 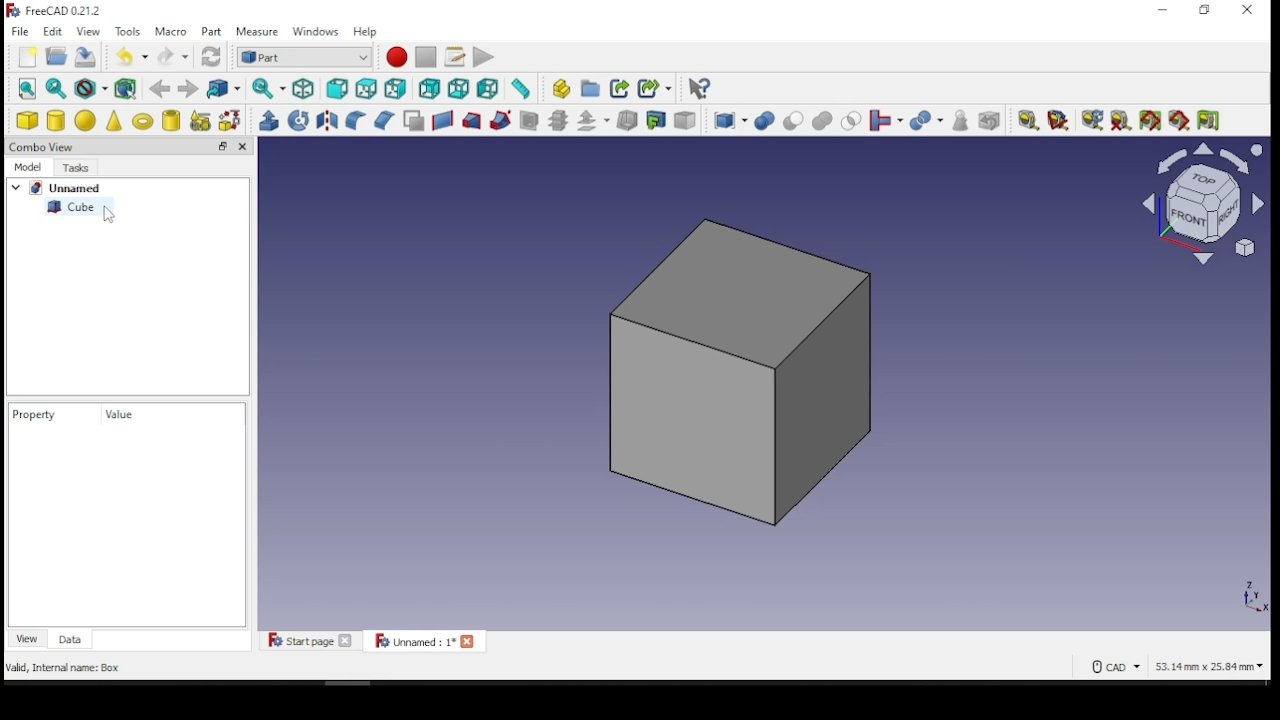 I want to click on rear, so click(x=429, y=89).